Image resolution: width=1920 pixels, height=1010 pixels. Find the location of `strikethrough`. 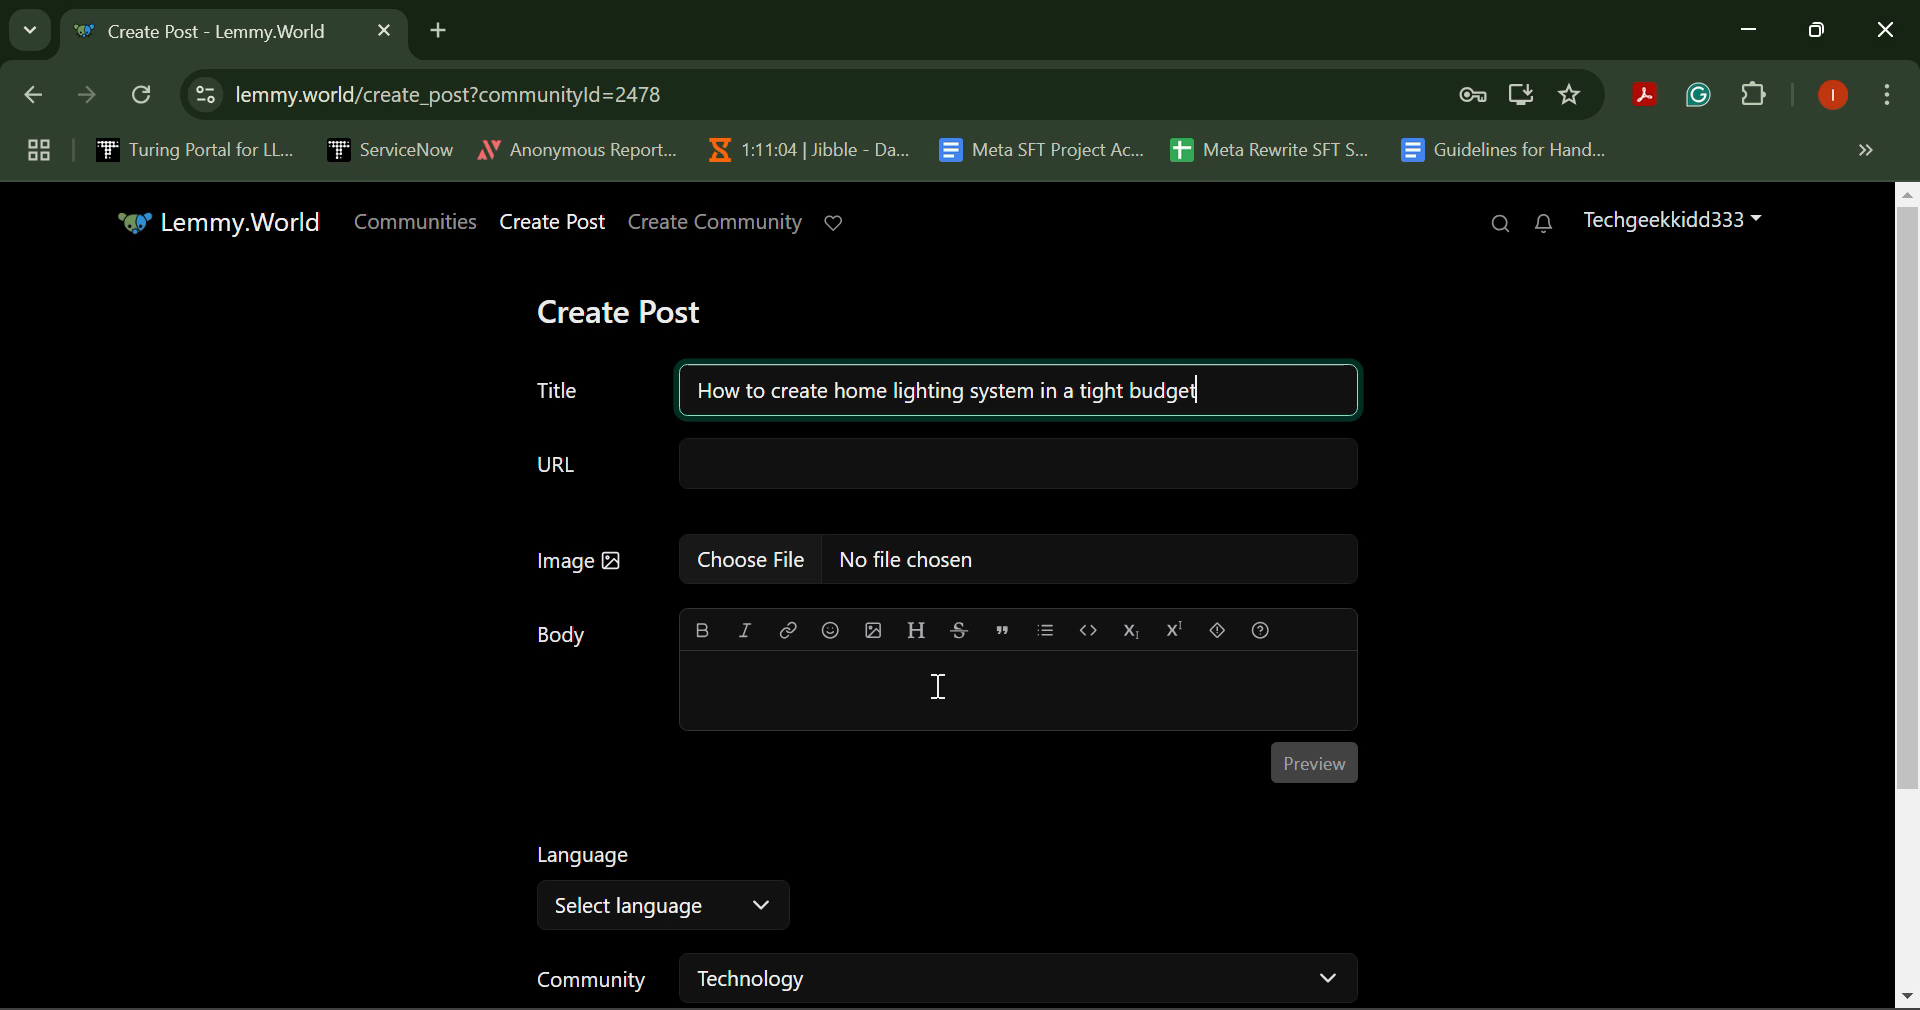

strikethrough is located at coordinates (961, 629).